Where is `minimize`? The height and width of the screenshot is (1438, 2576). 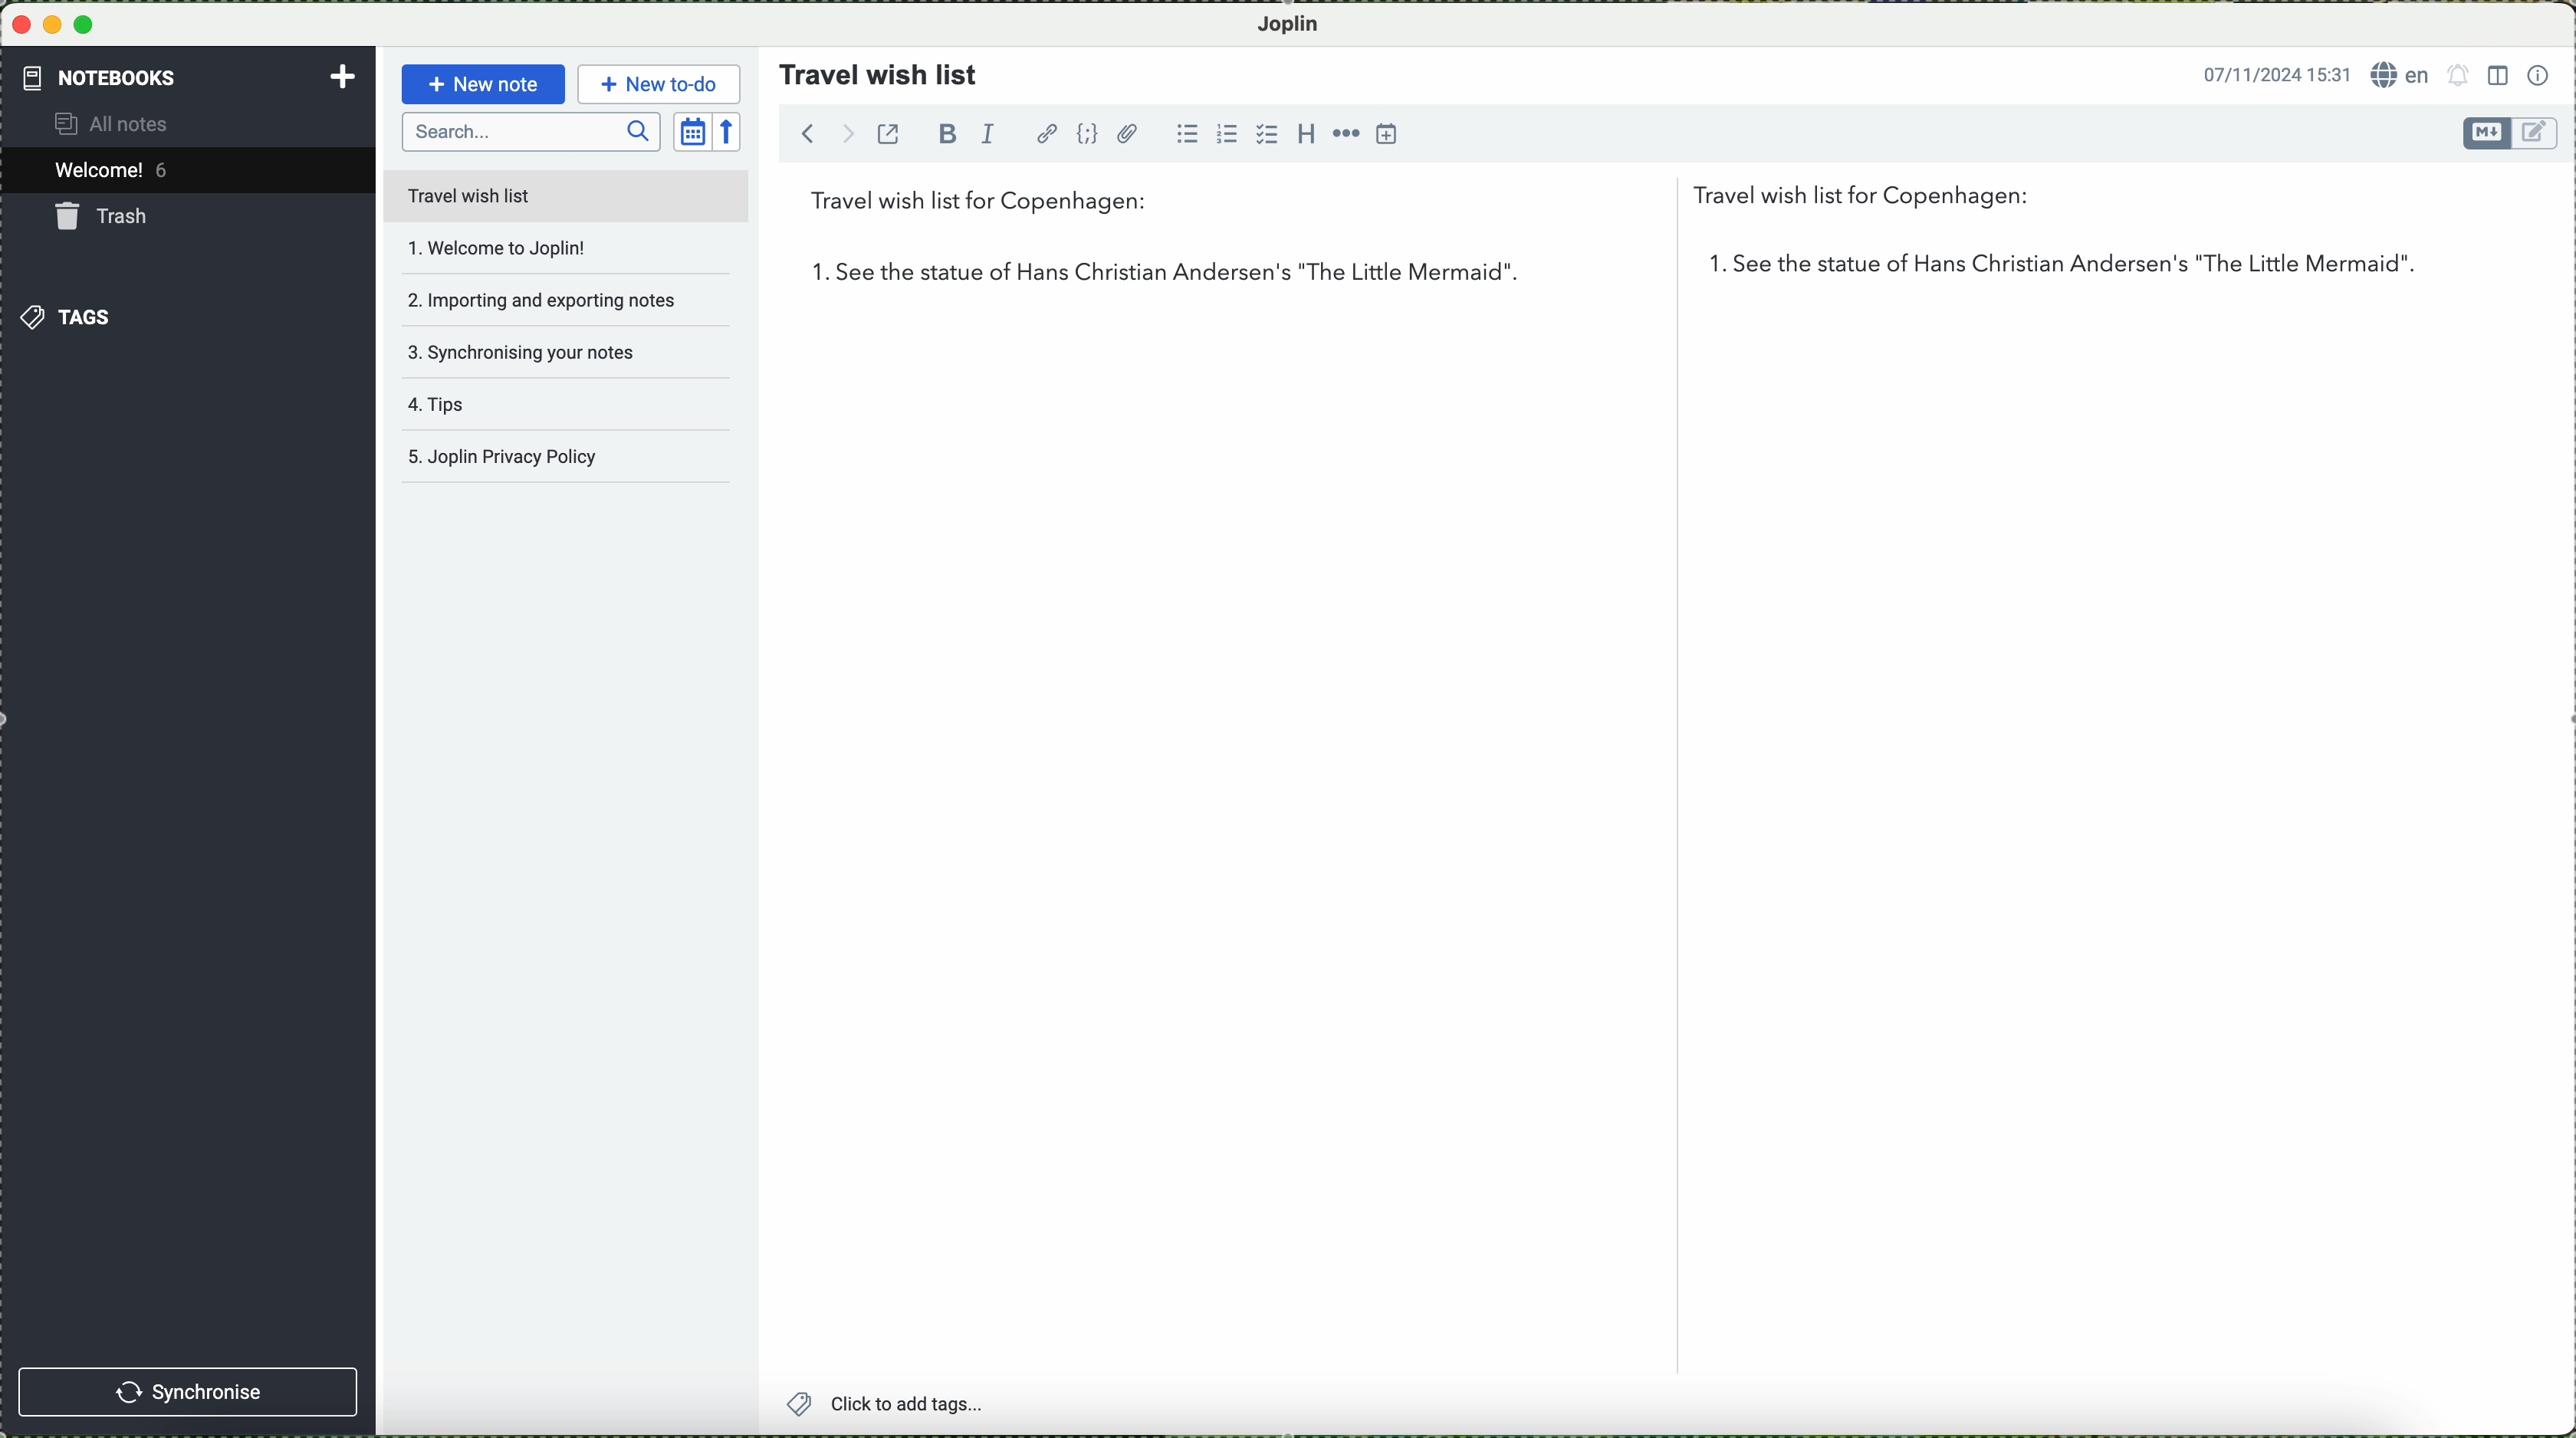 minimize is located at coordinates (54, 24).